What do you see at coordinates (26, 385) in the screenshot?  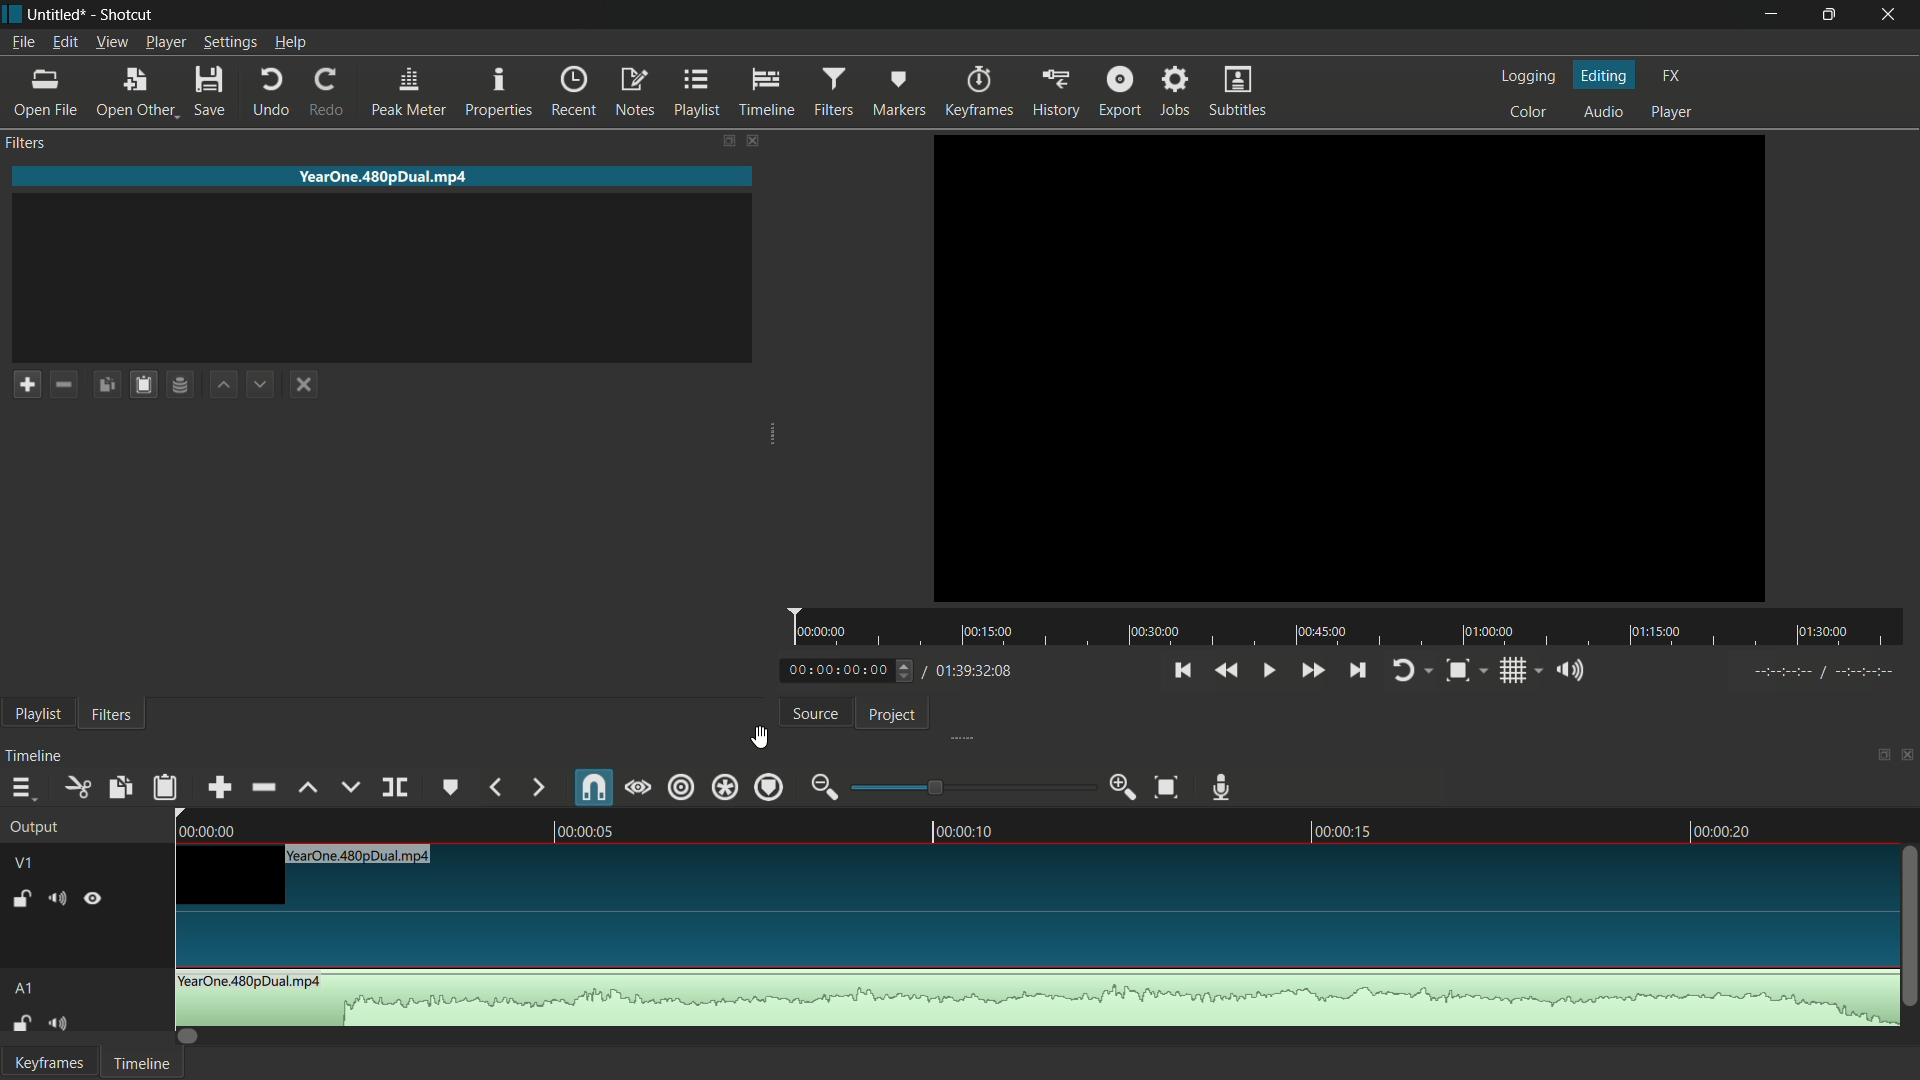 I see `add a filter` at bounding box center [26, 385].